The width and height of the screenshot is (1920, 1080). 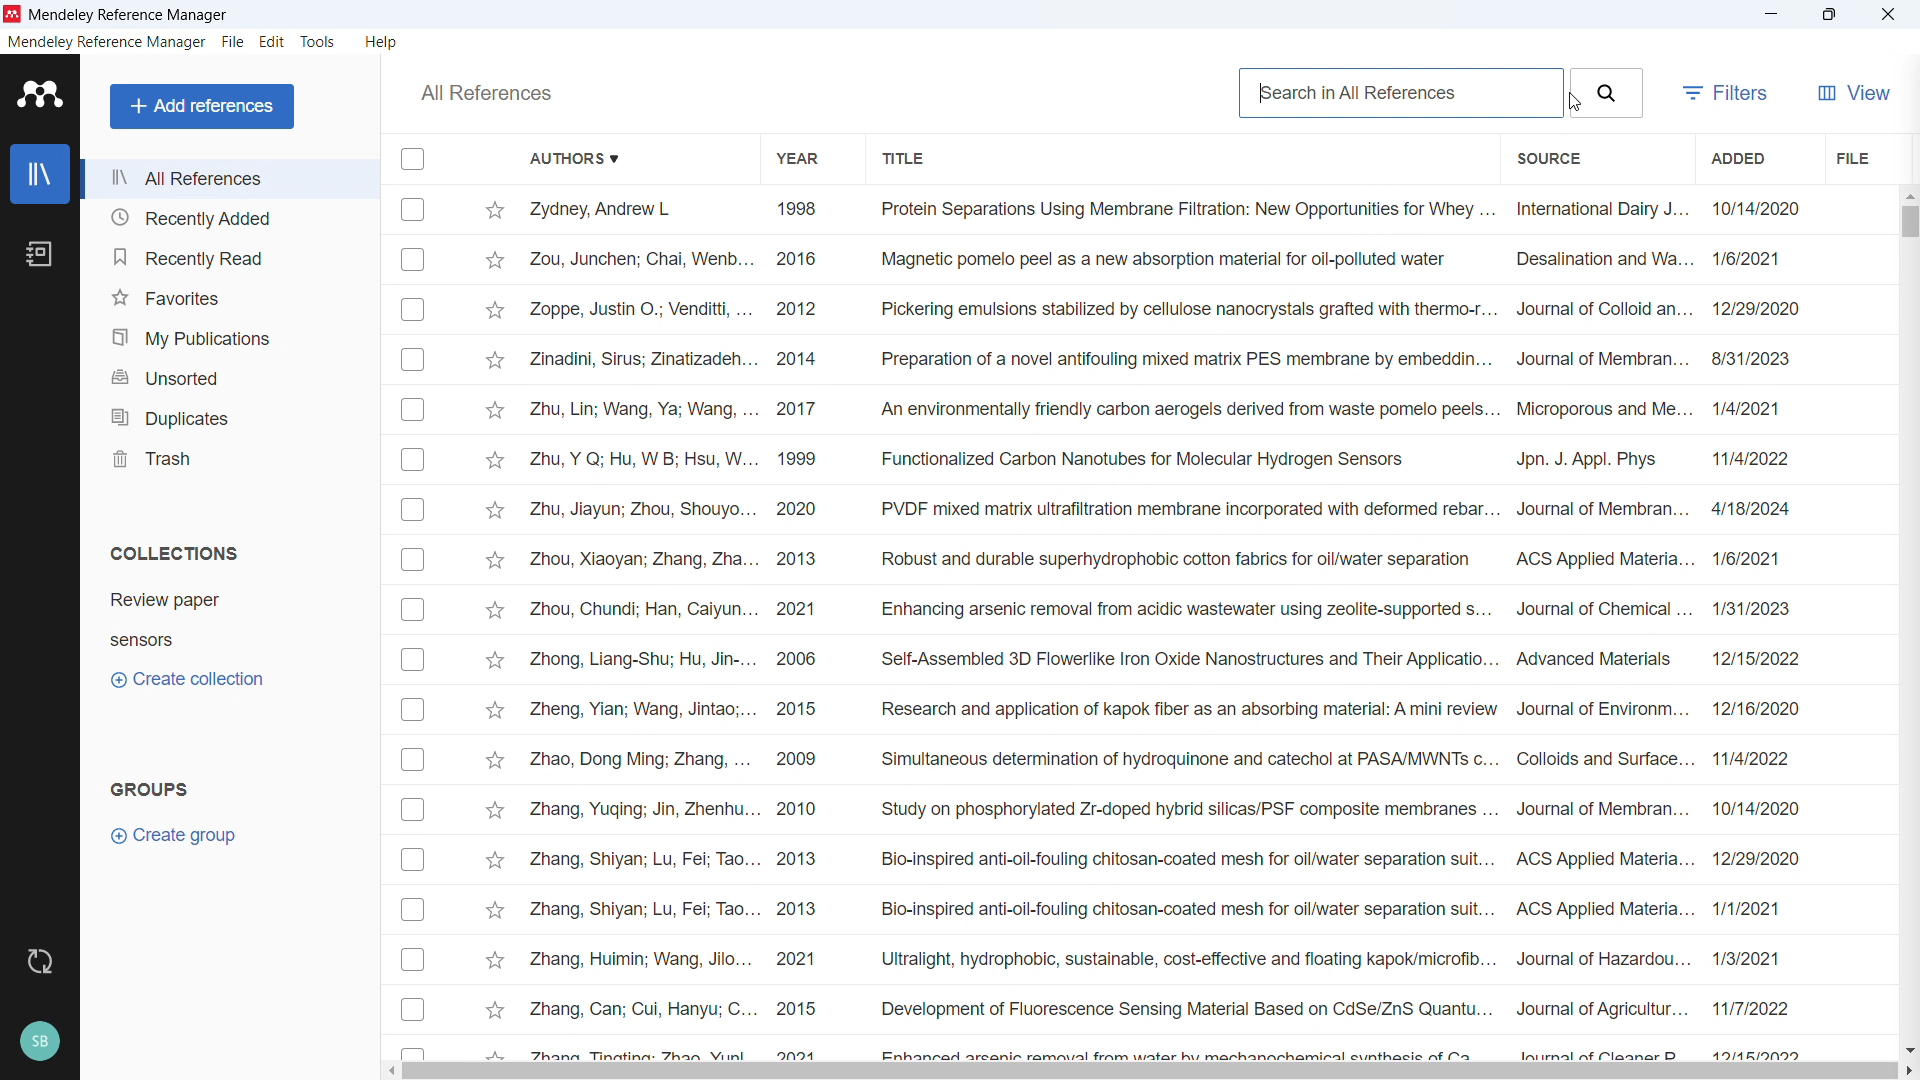 What do you see at coordinates (1852, 157) in the screenshot?
I see `file ` at bounding box center [1852, 157].